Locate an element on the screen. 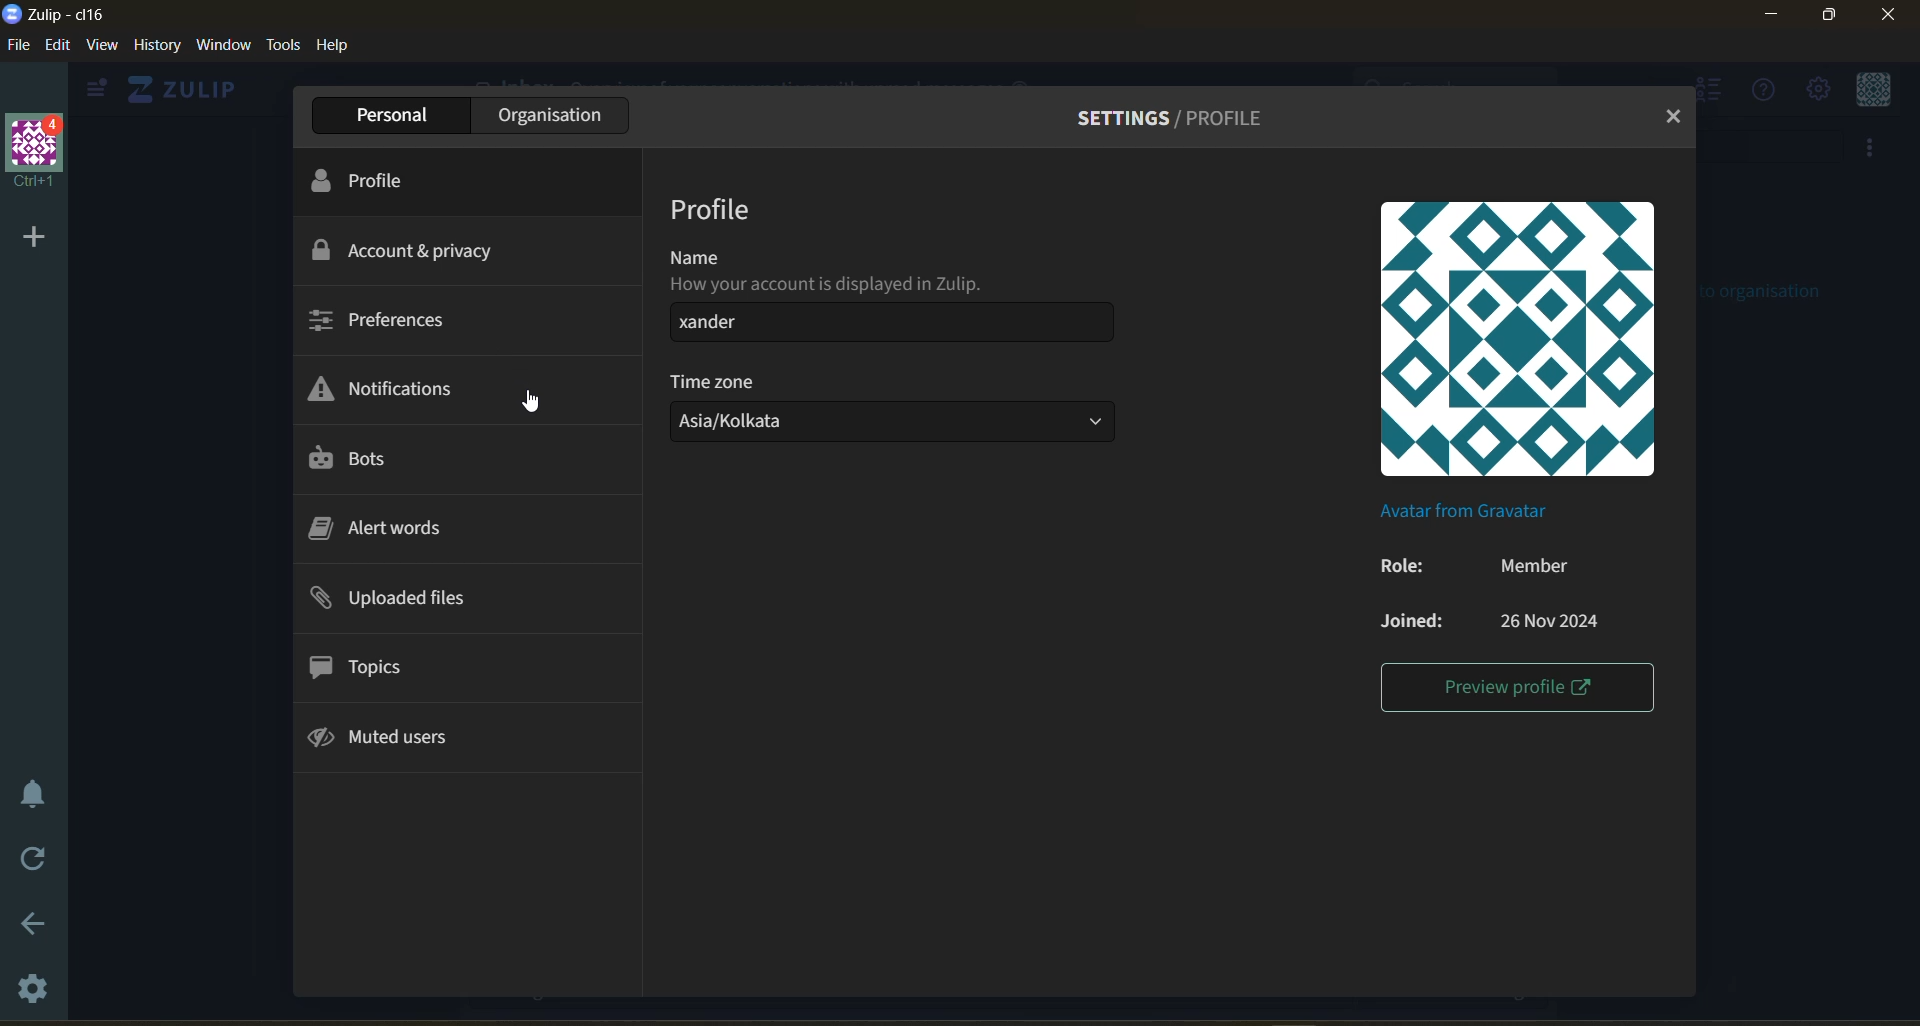 This screenshot has width=1920, height=1026. tools is located at coordinates (285, 46).